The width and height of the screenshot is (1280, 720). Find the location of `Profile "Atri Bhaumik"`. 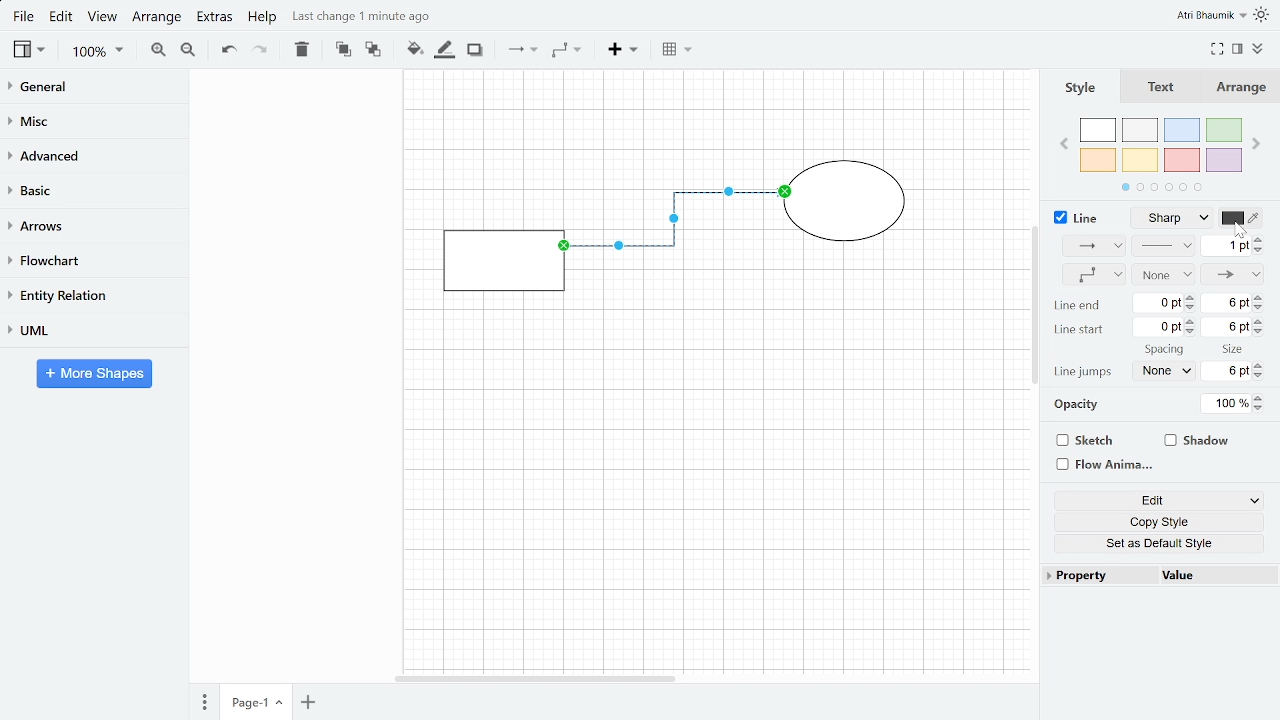

Profile "Atri Bhaumik" is located at coordinates (1212, 15).